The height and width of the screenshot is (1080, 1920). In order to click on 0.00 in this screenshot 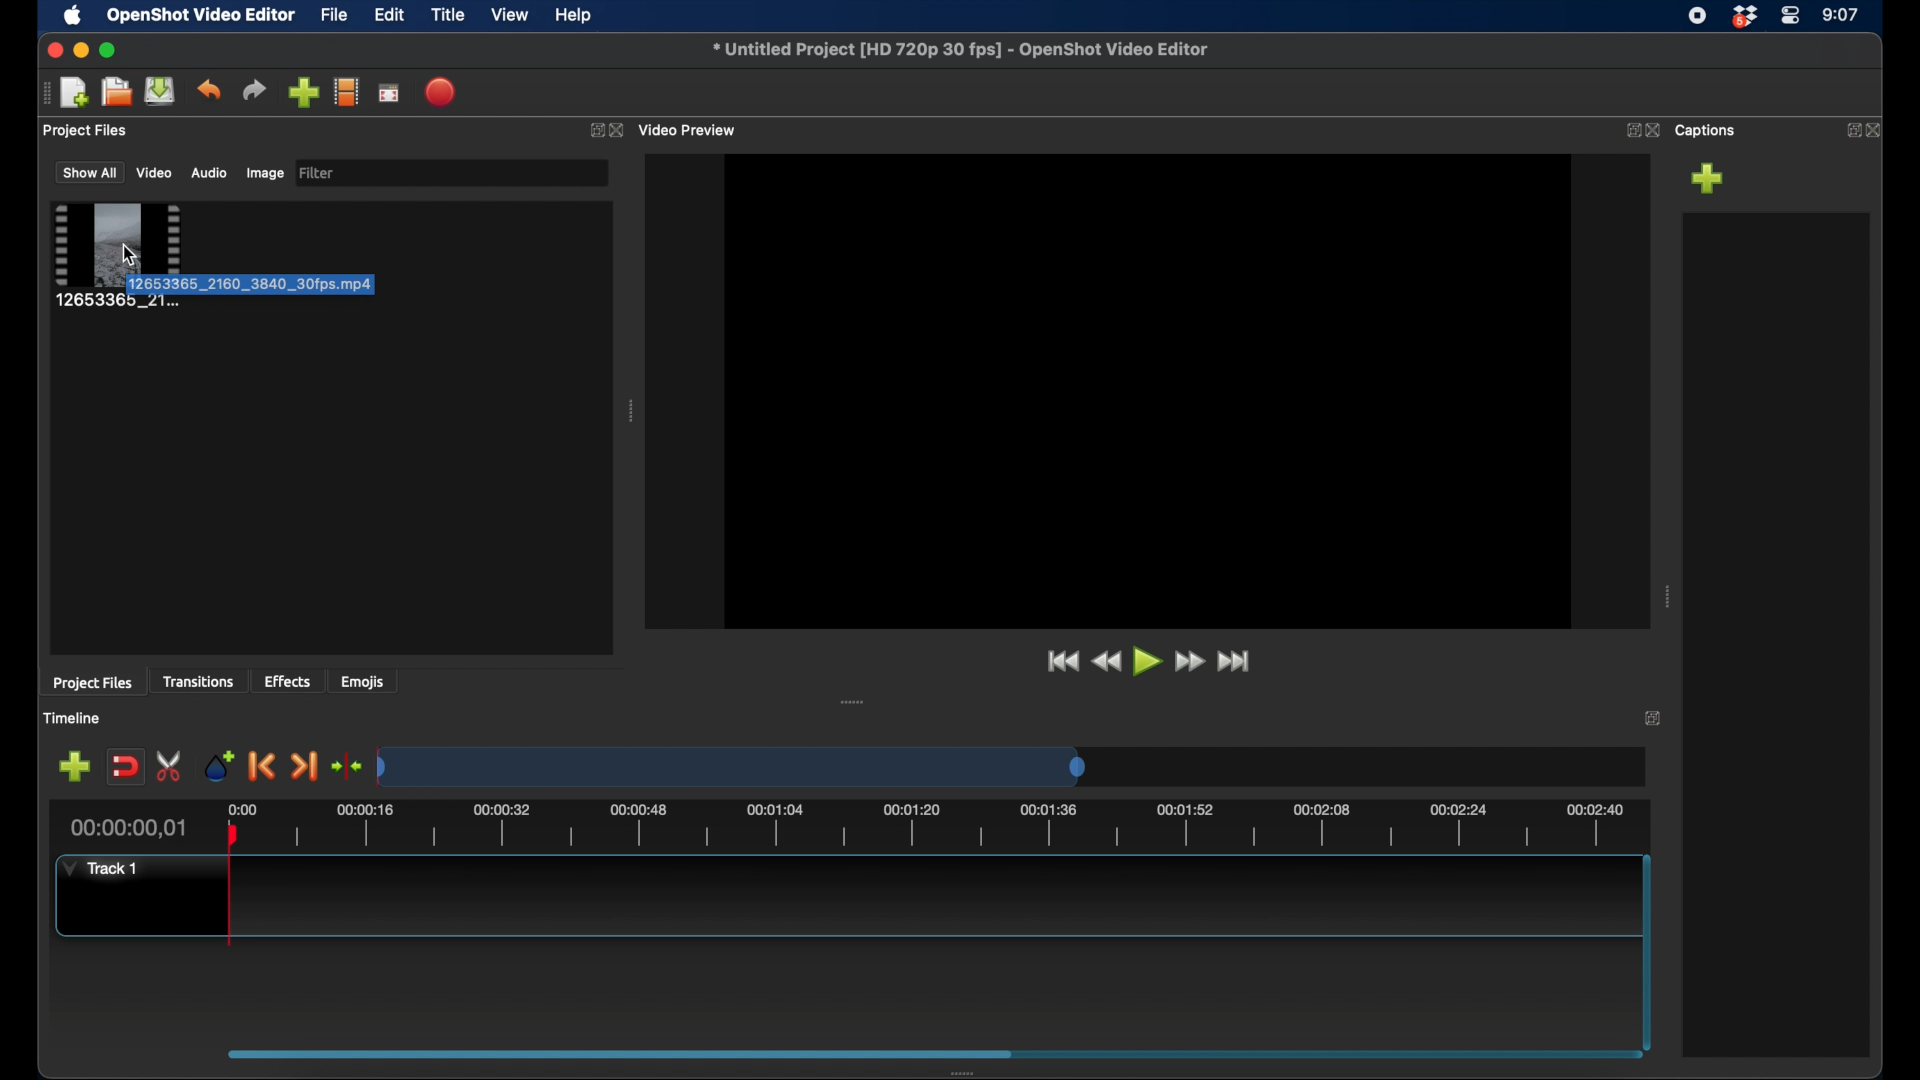, I will do `click(240, 807)`.